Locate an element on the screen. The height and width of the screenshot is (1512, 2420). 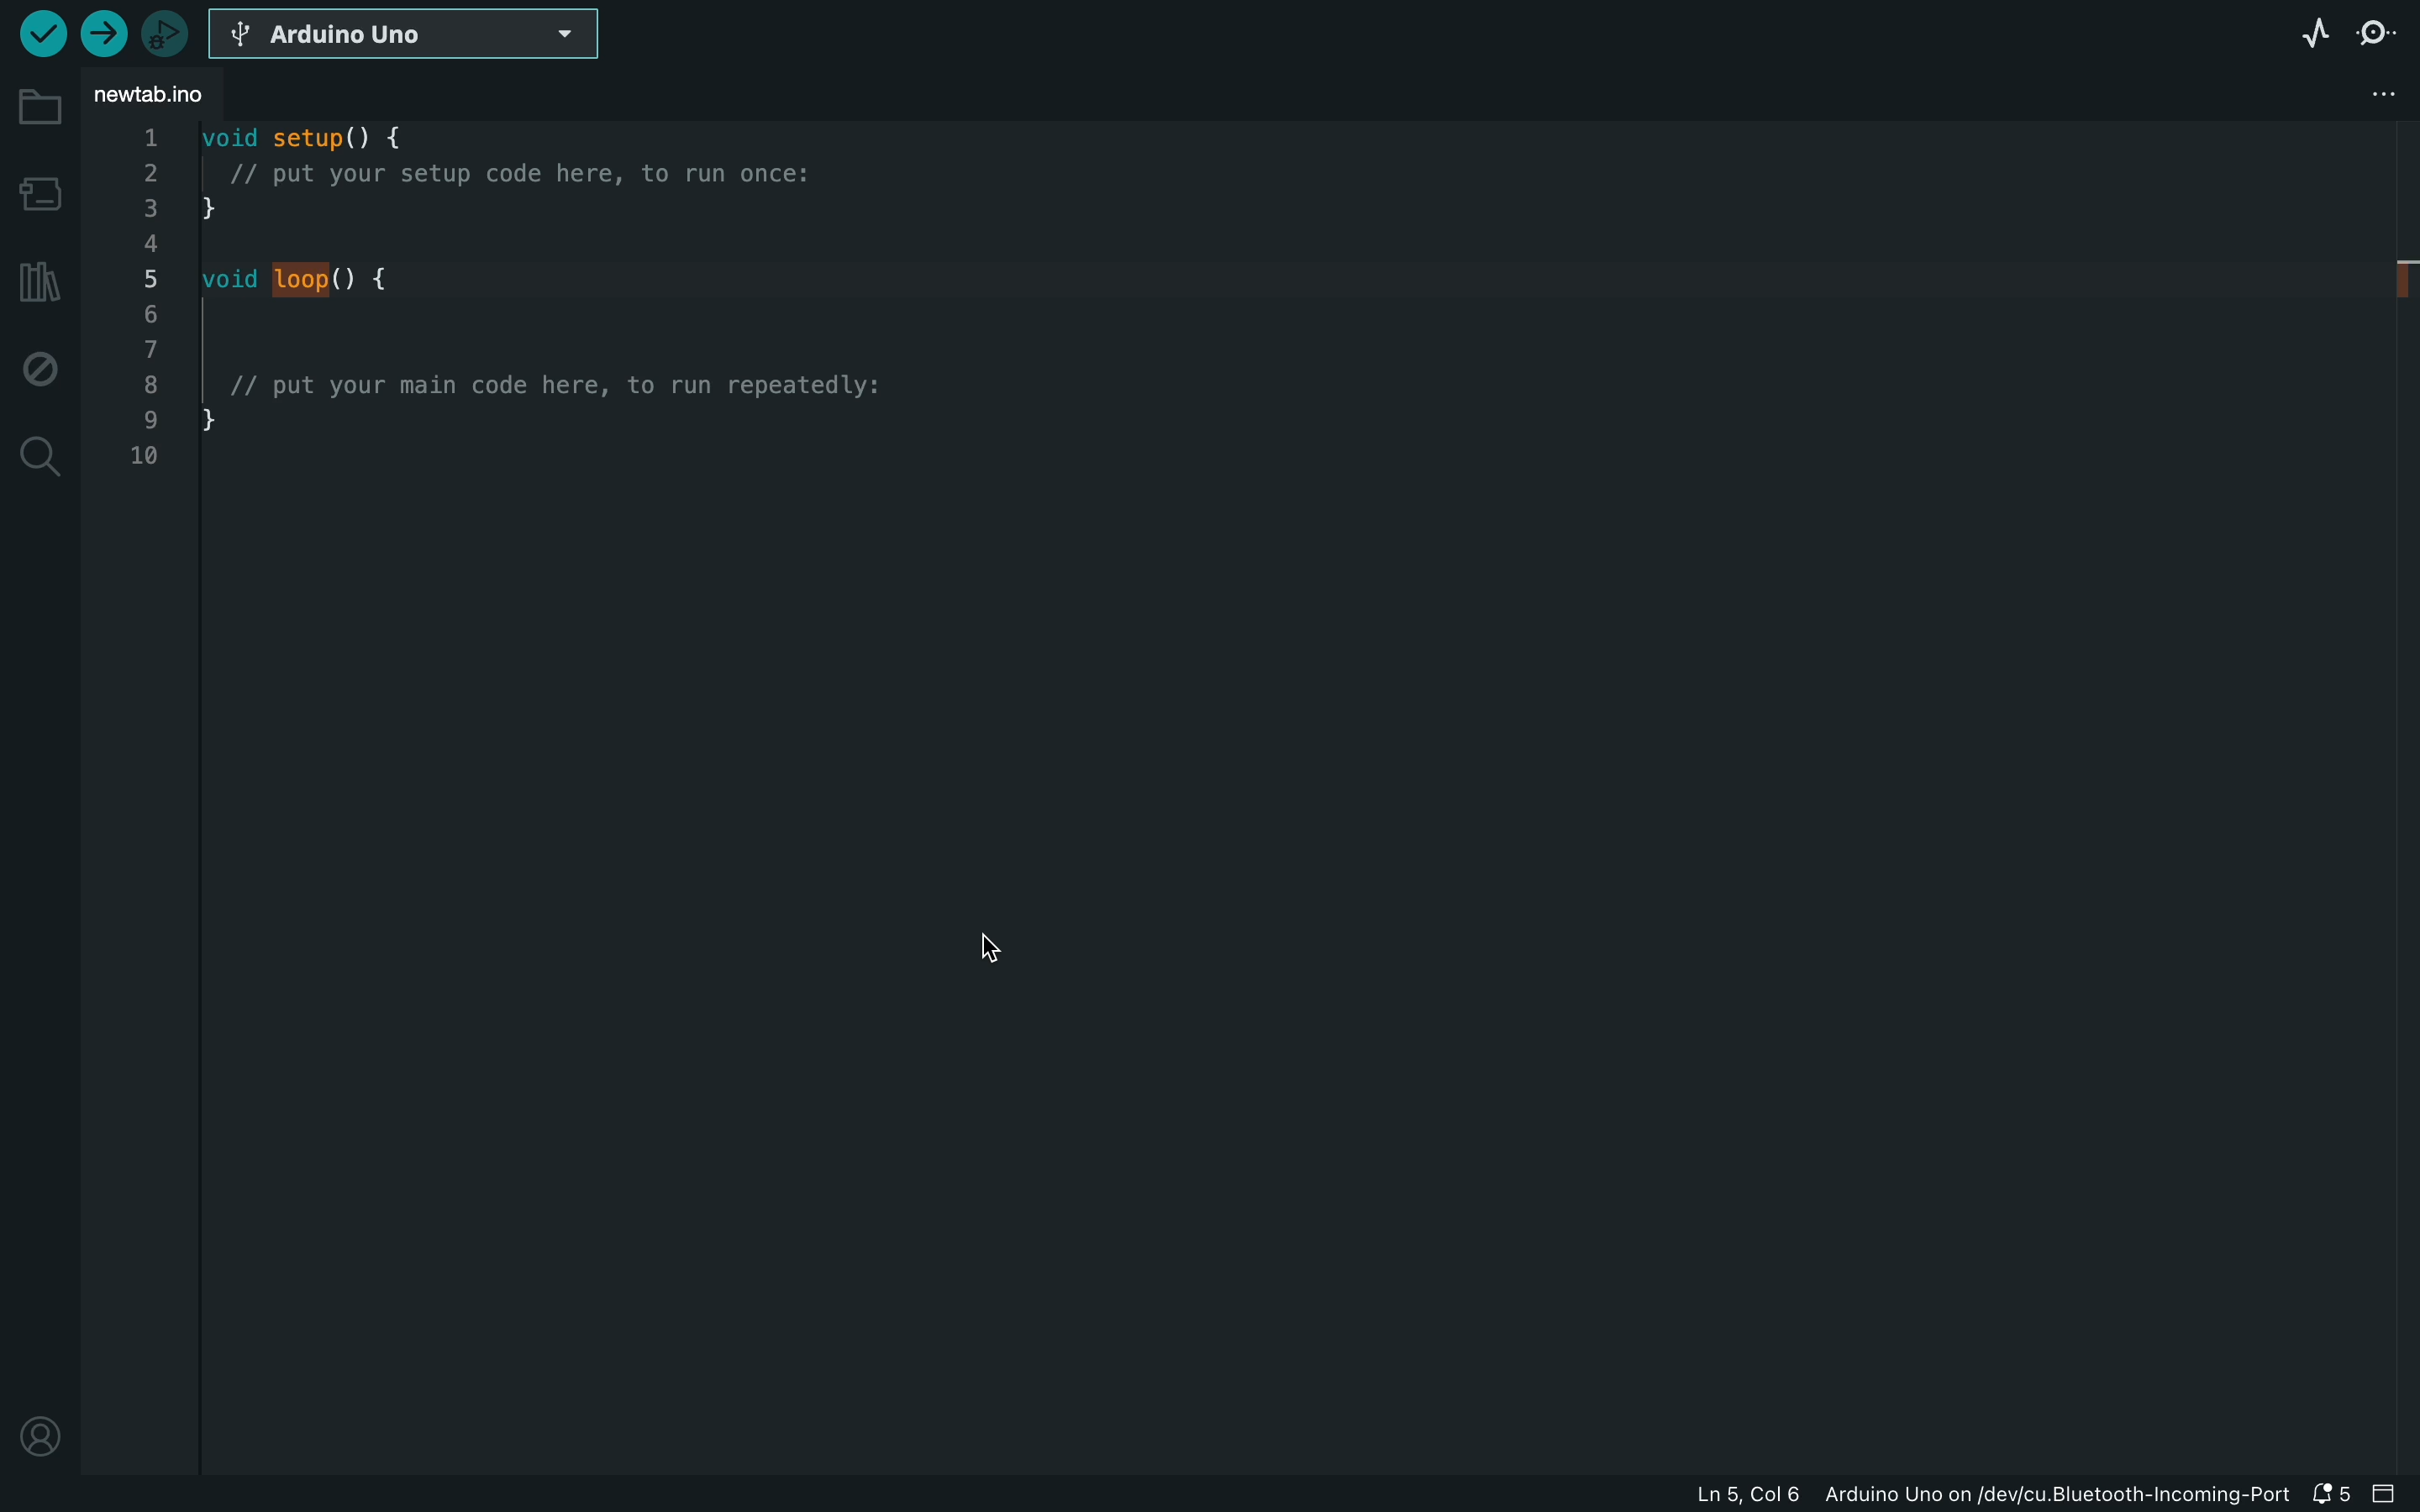
file information is located at coordinates (1994, 1496).